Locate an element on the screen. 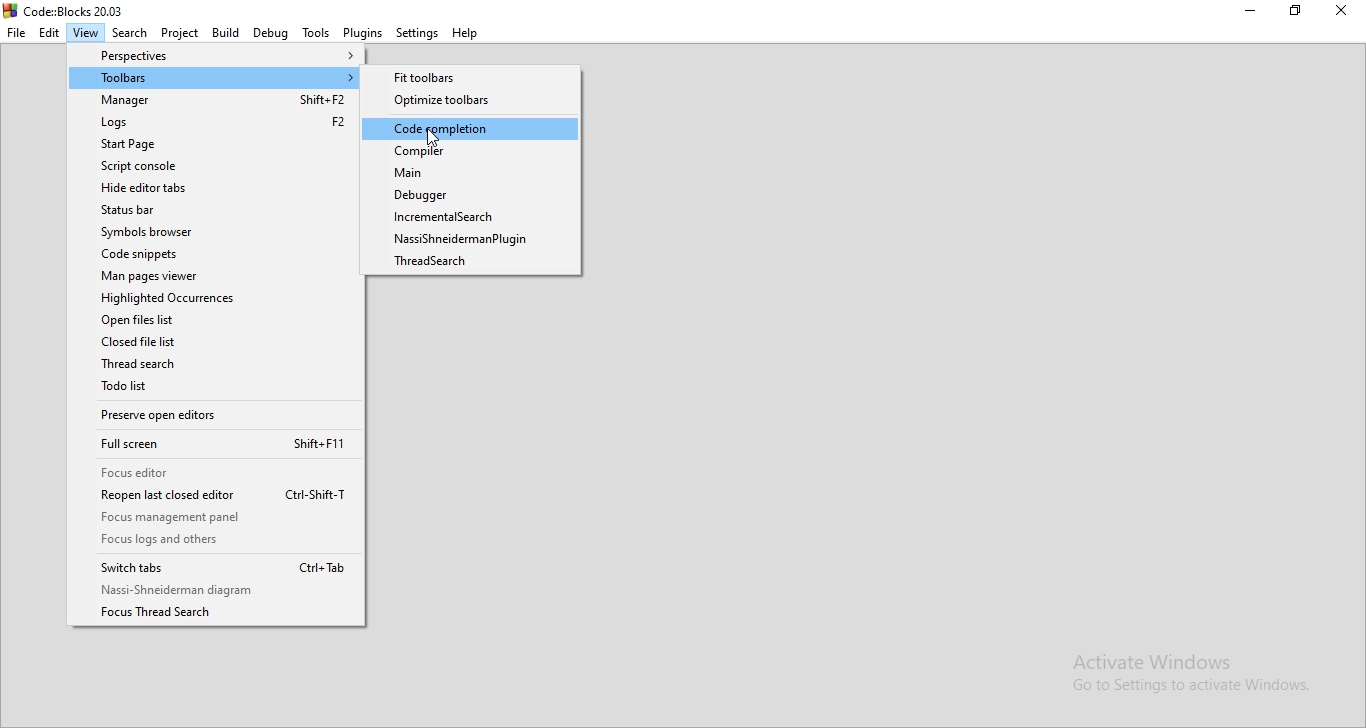  status bar is located at coordinates (211, 211).